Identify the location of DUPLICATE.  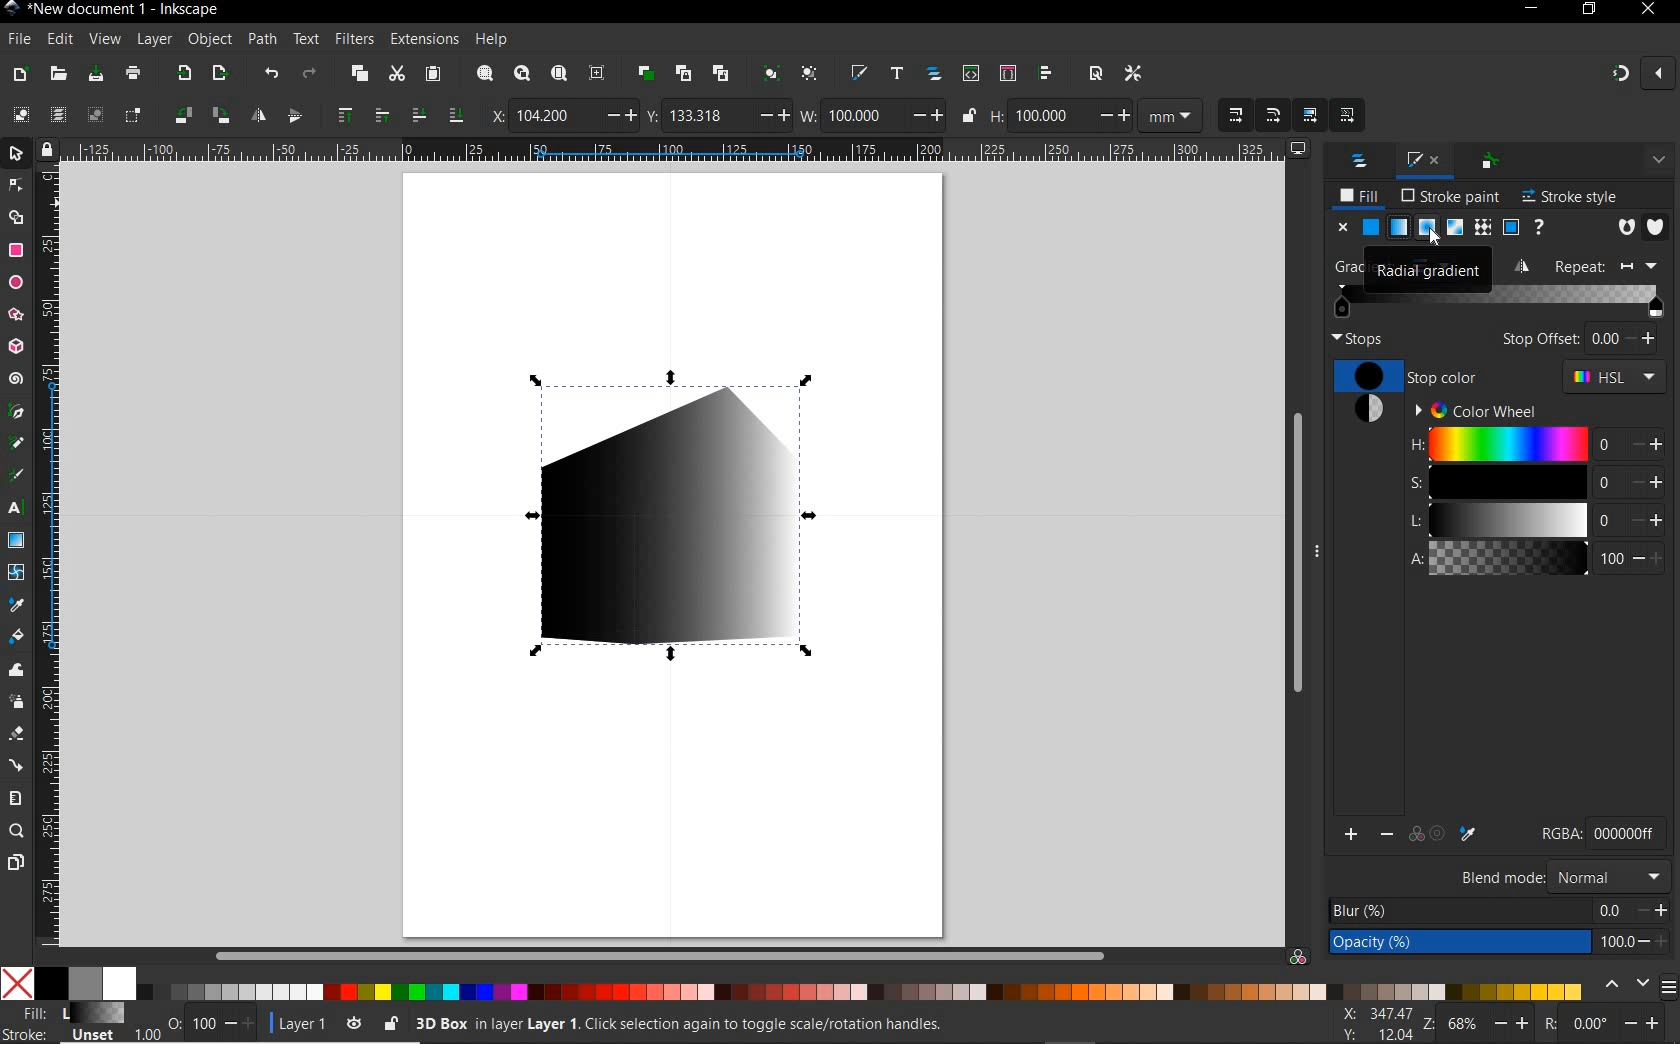
(644, 73).